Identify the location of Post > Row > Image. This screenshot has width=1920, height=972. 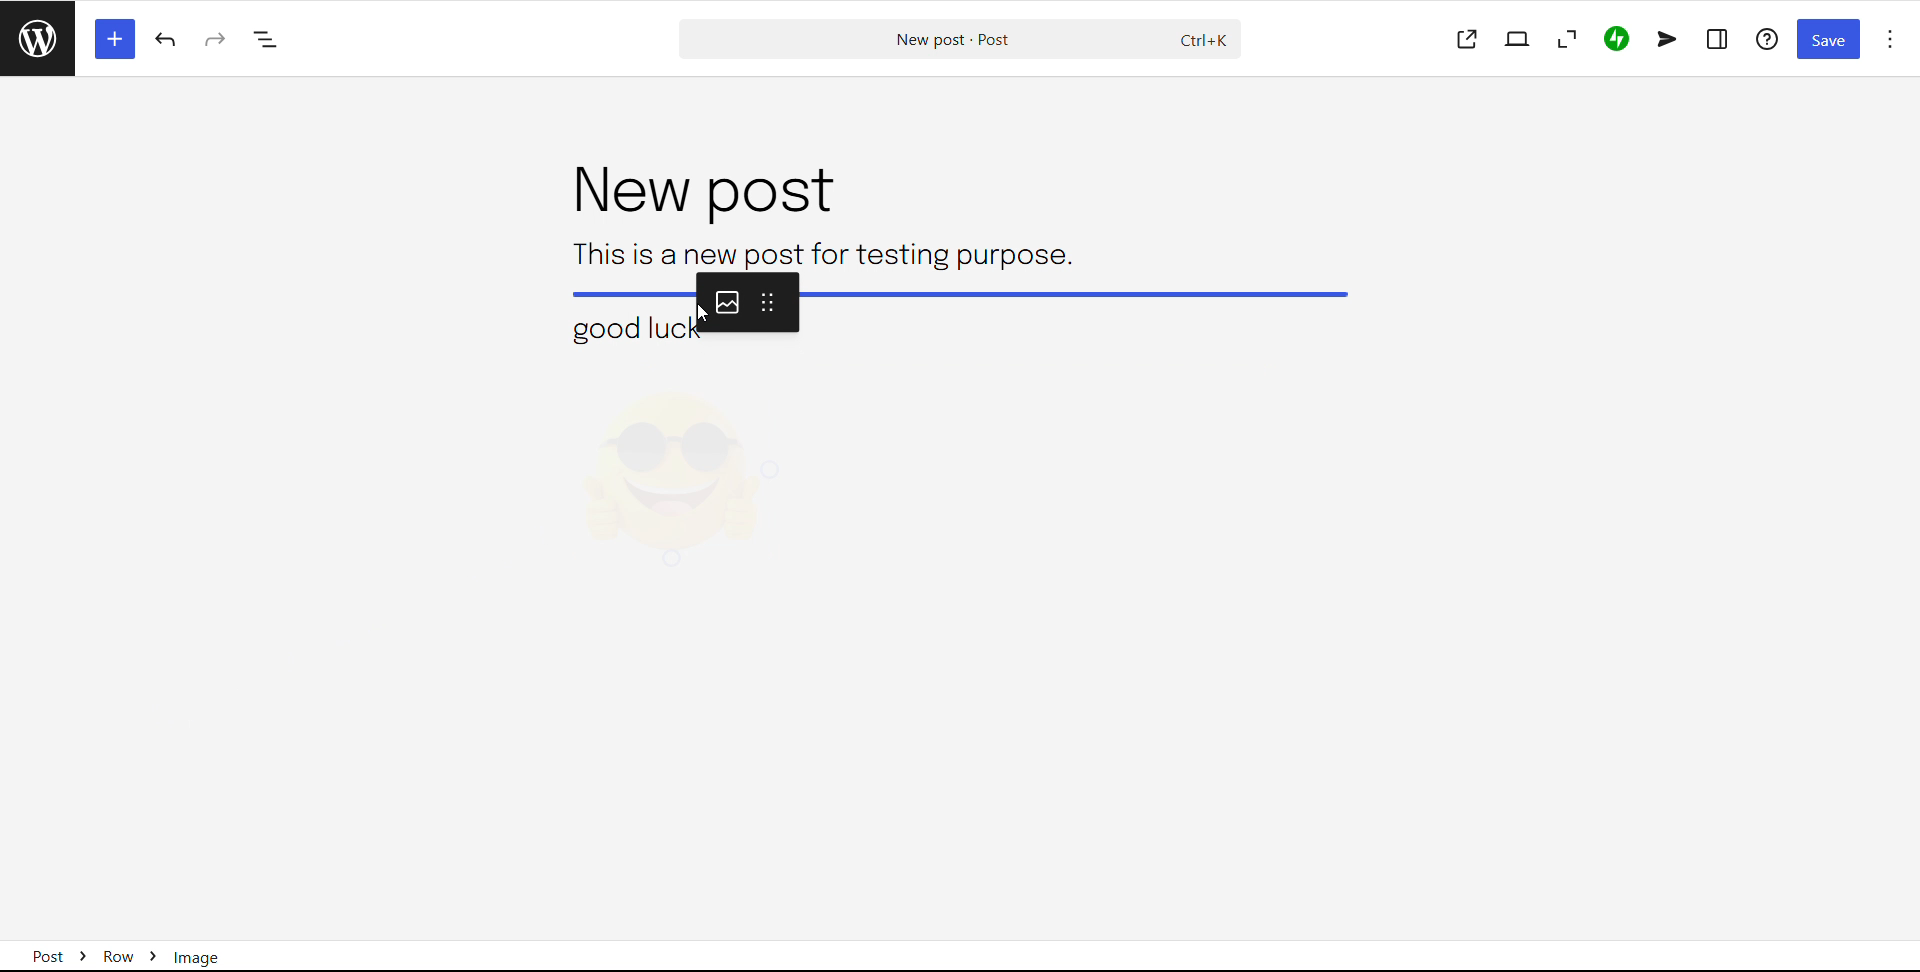
(141, 950).